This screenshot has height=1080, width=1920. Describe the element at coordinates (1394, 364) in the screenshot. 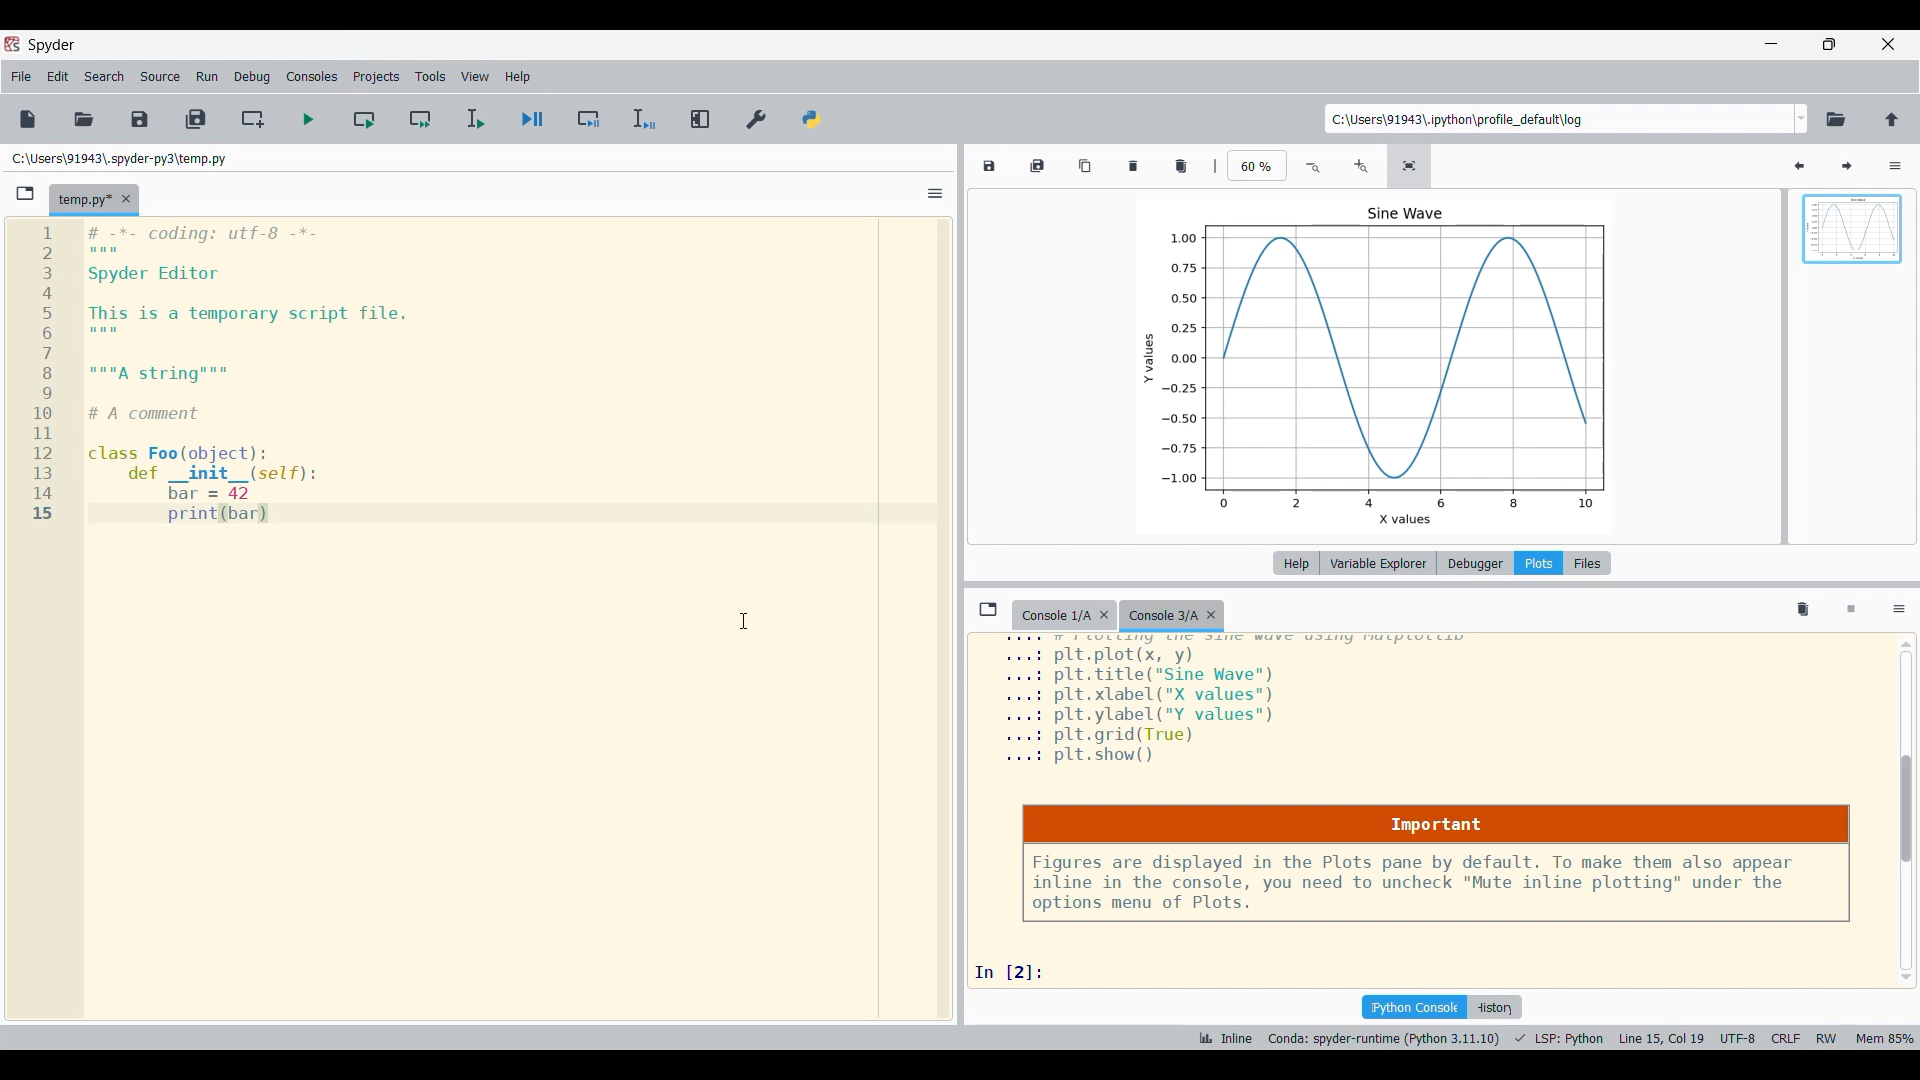

I see `chart within plot pane` at that location.